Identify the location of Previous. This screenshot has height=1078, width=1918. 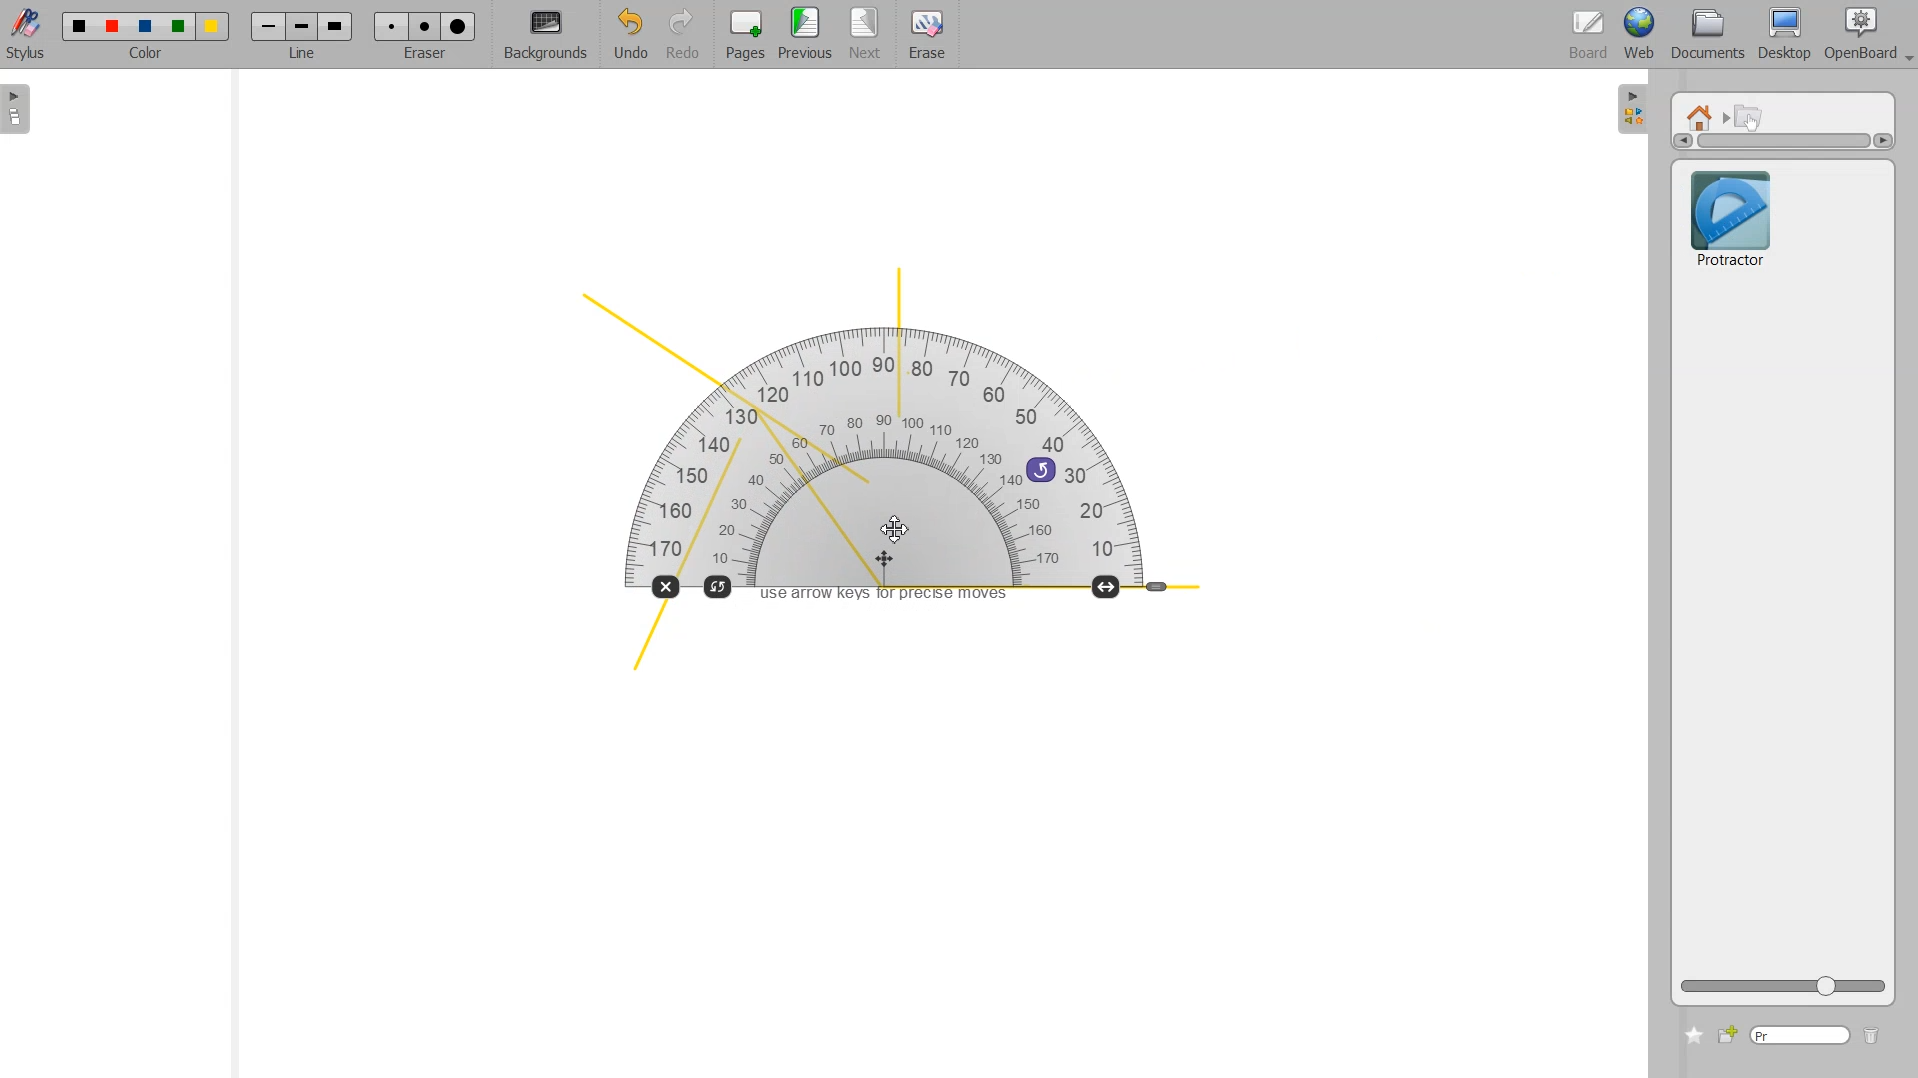
(808, 35).